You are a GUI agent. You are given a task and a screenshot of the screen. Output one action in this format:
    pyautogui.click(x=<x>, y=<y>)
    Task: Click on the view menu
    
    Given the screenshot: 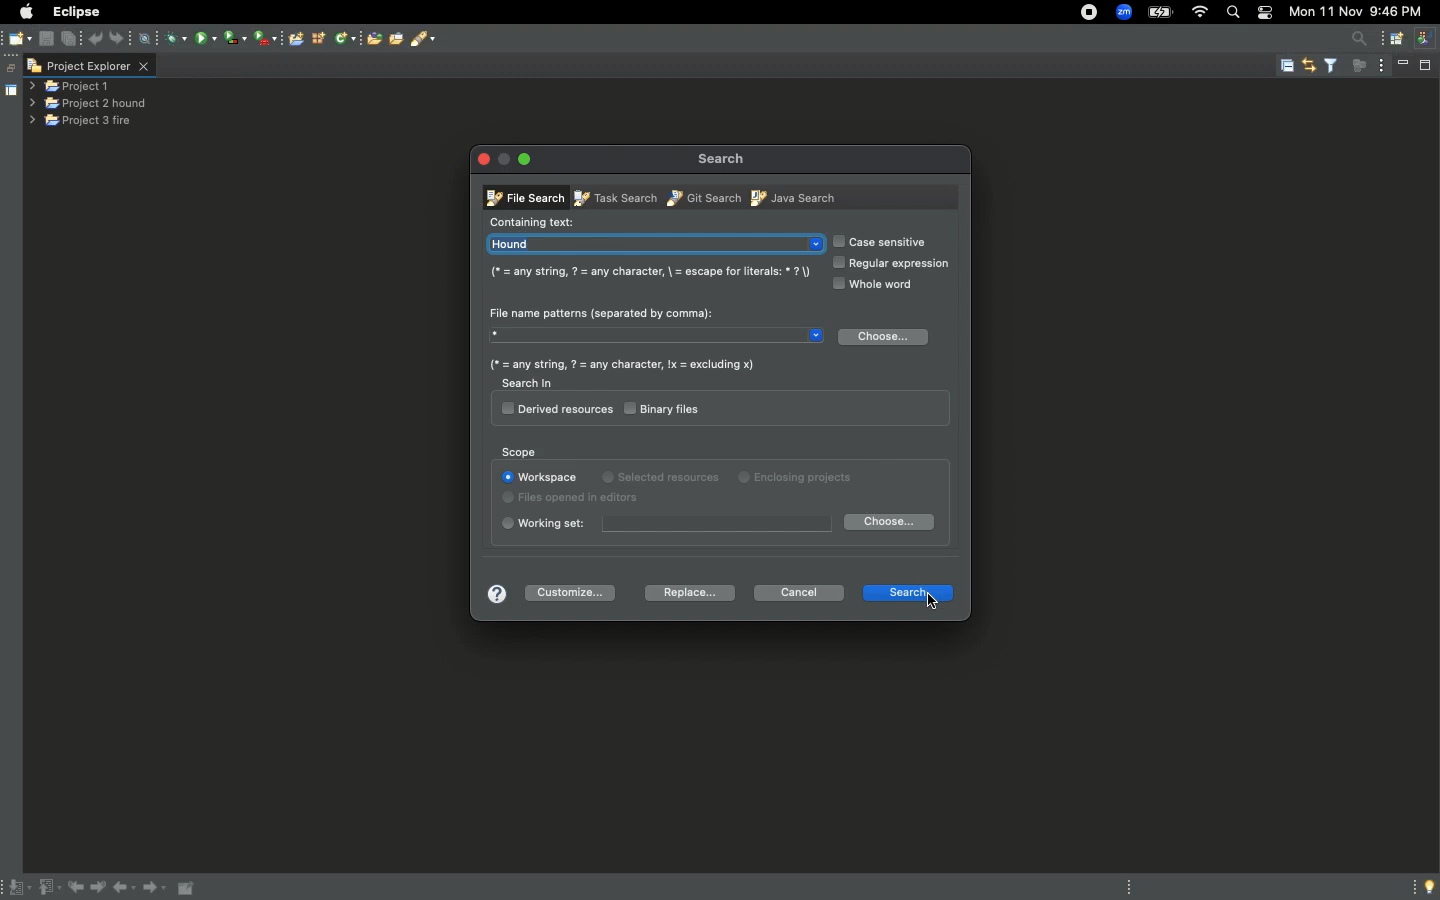 What is the action you would take?
    pyautogui.click(x=1384, y=68)
    